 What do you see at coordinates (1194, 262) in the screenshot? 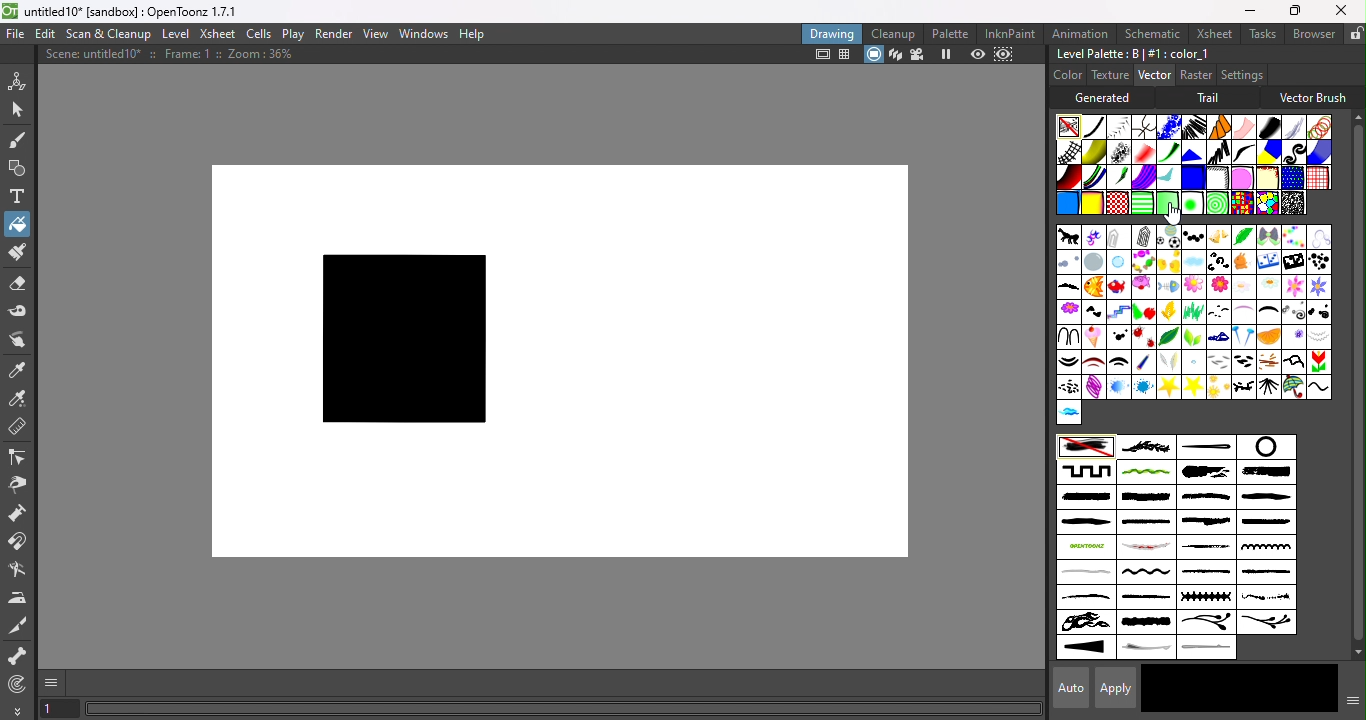
I see `Clou` at bounding box center [1194, 262].